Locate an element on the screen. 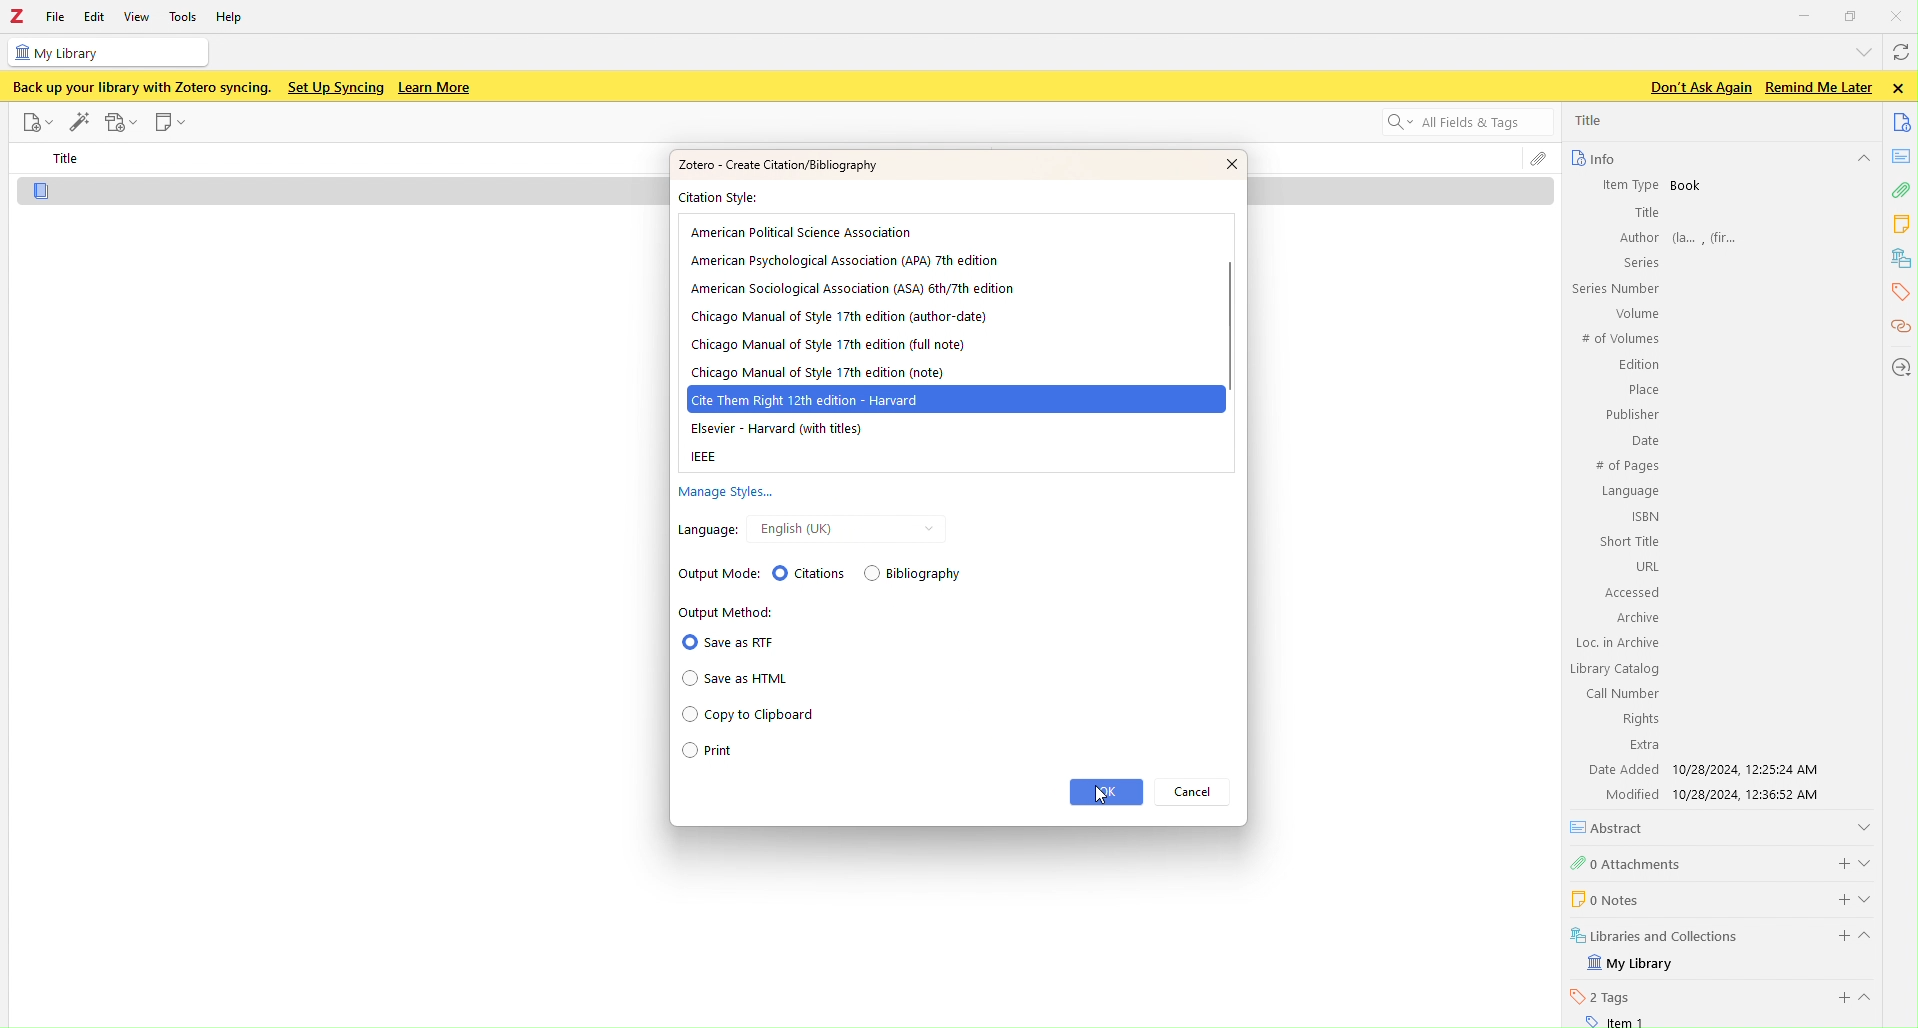 The height and width of the screenshot is (1028, 1918). Date Added is located at coordinates (1621, 769).